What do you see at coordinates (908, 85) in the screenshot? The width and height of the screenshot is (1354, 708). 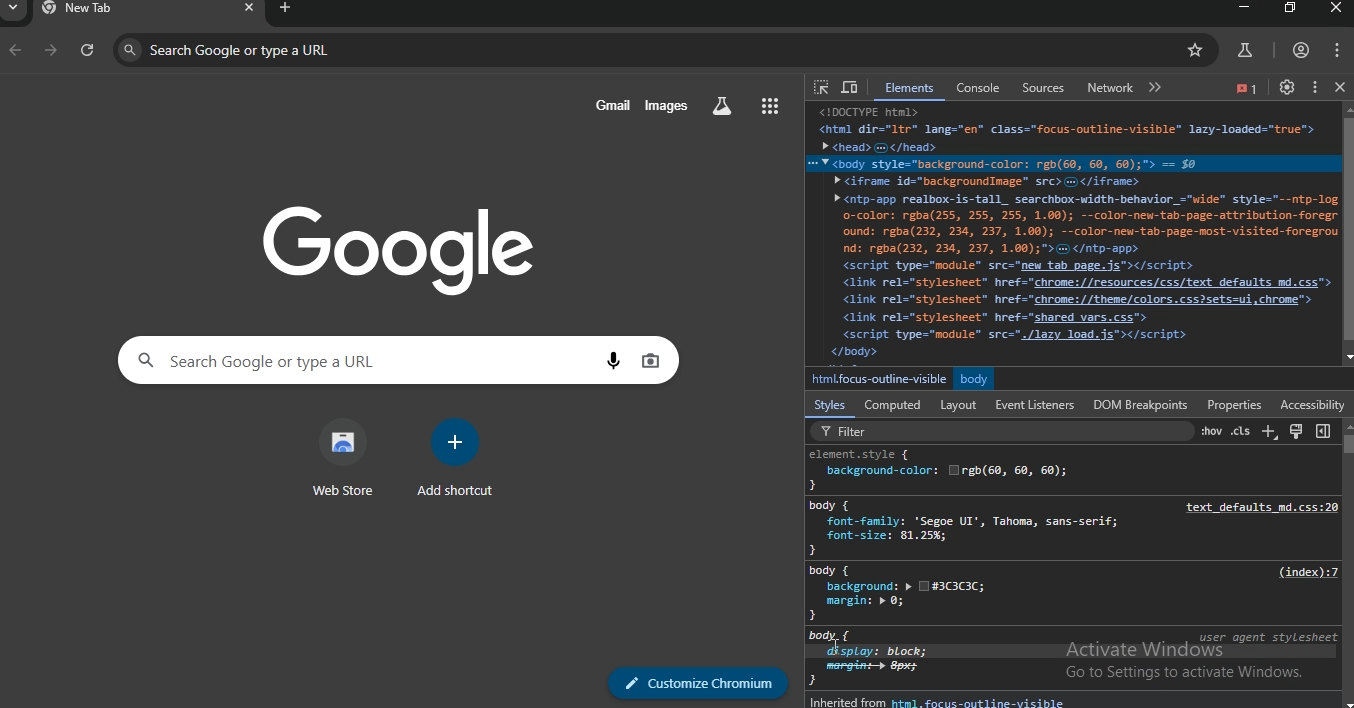 I see `elements` at bounding box center [908, 85].